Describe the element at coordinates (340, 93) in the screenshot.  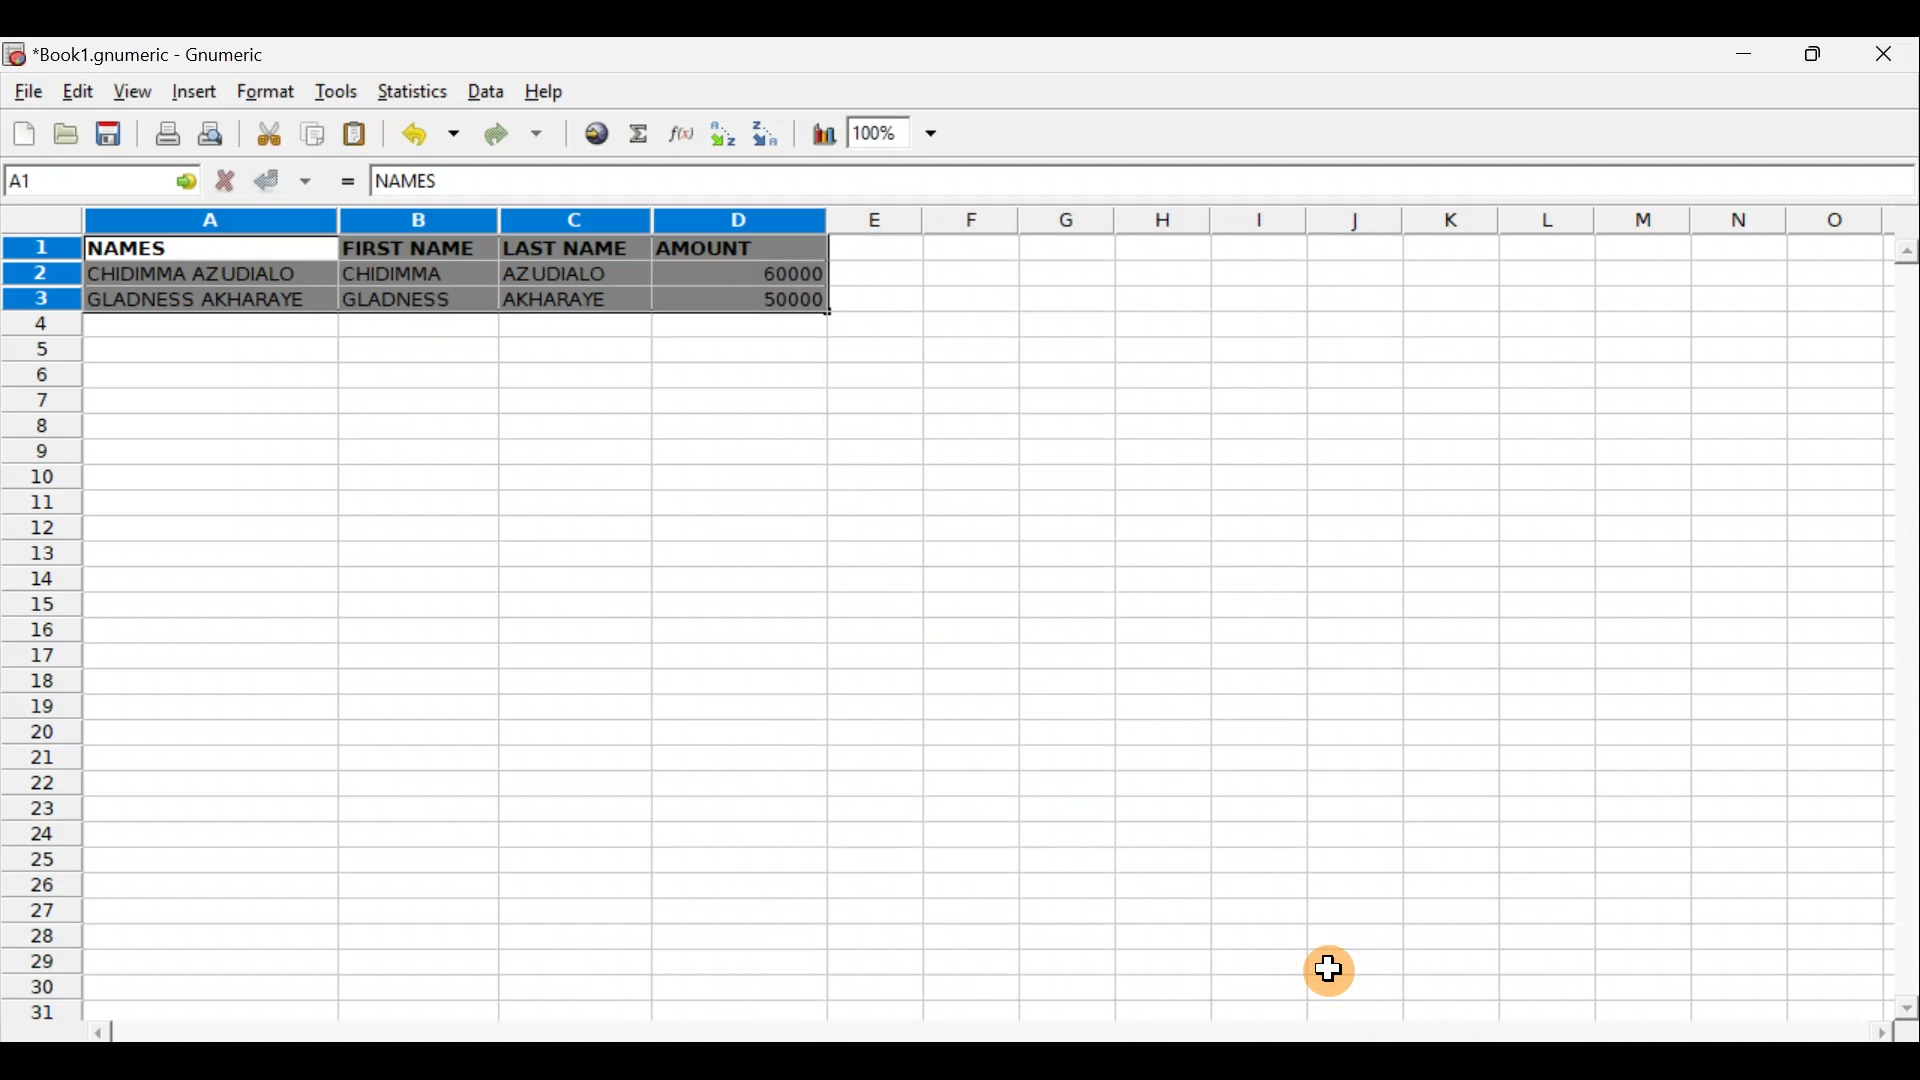
I see `Tools` at that location.